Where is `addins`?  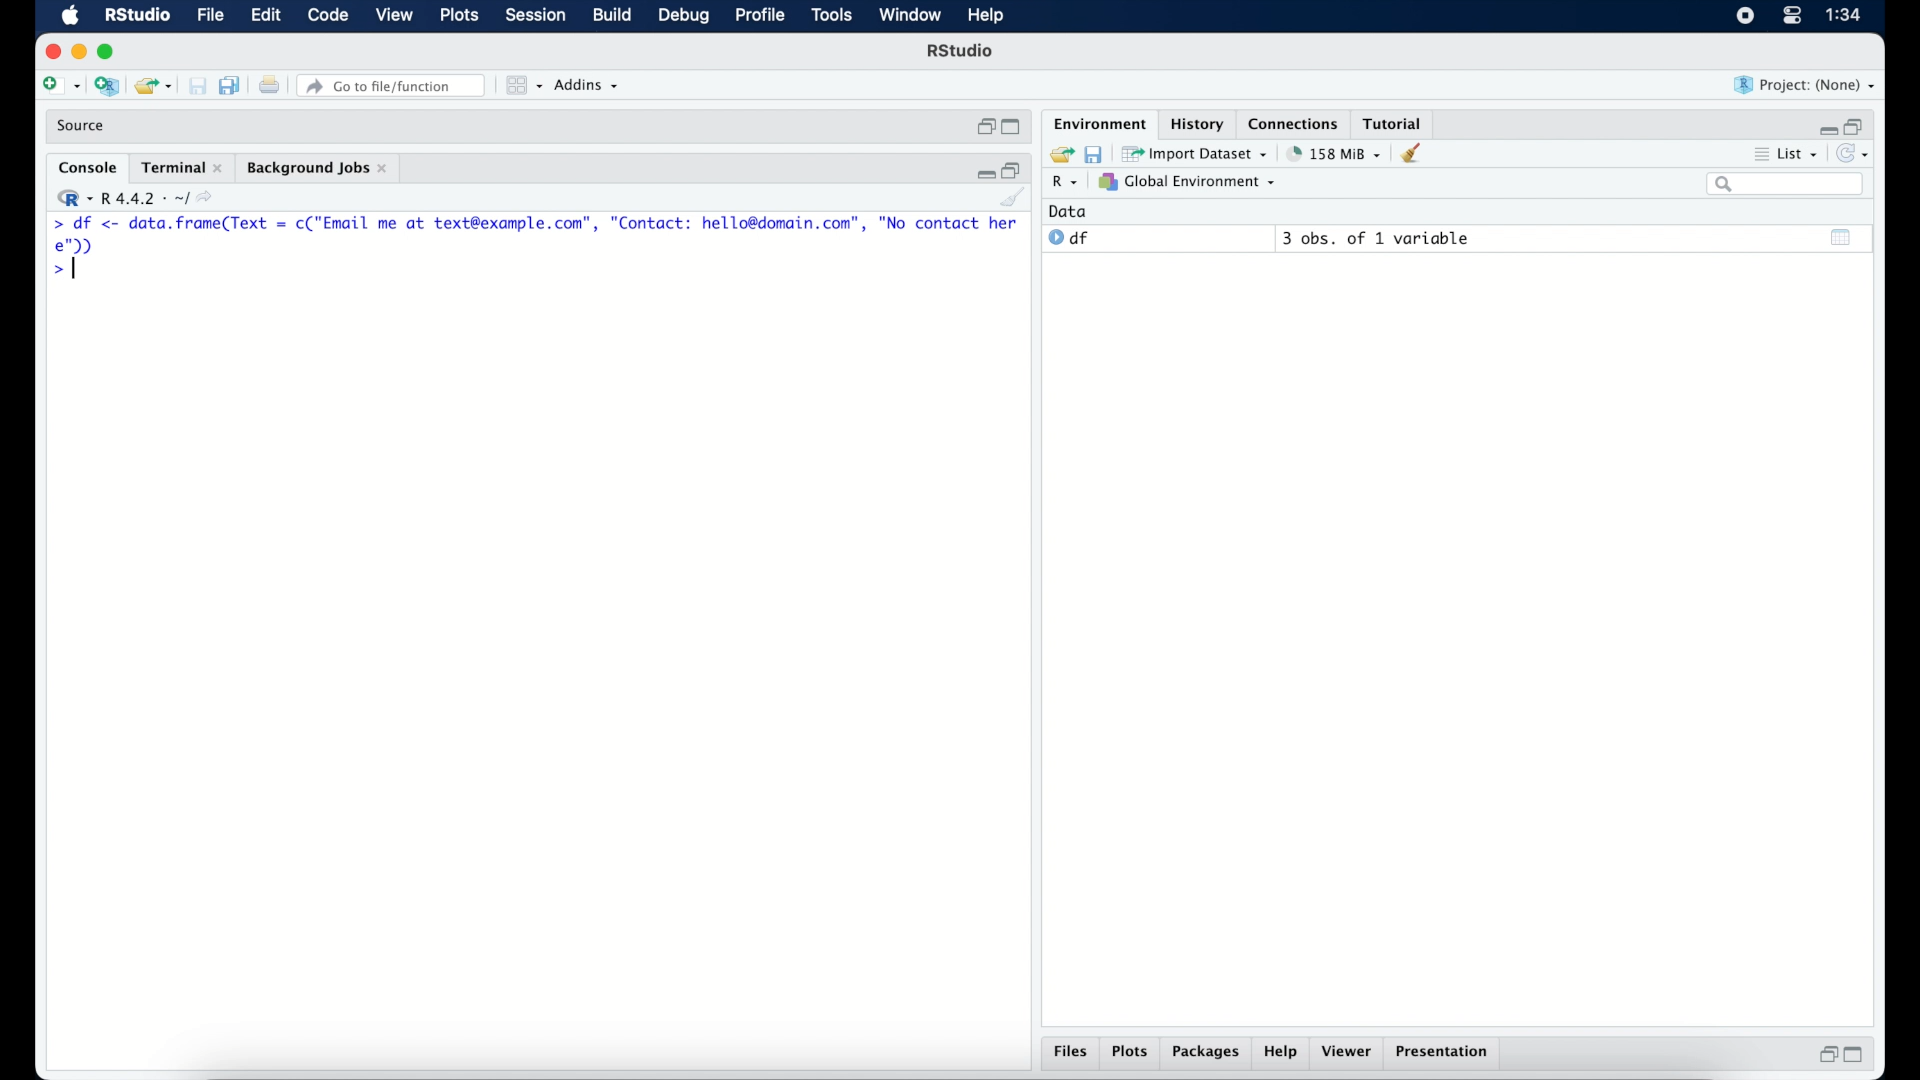
addins is located at coordinates (588, 86).